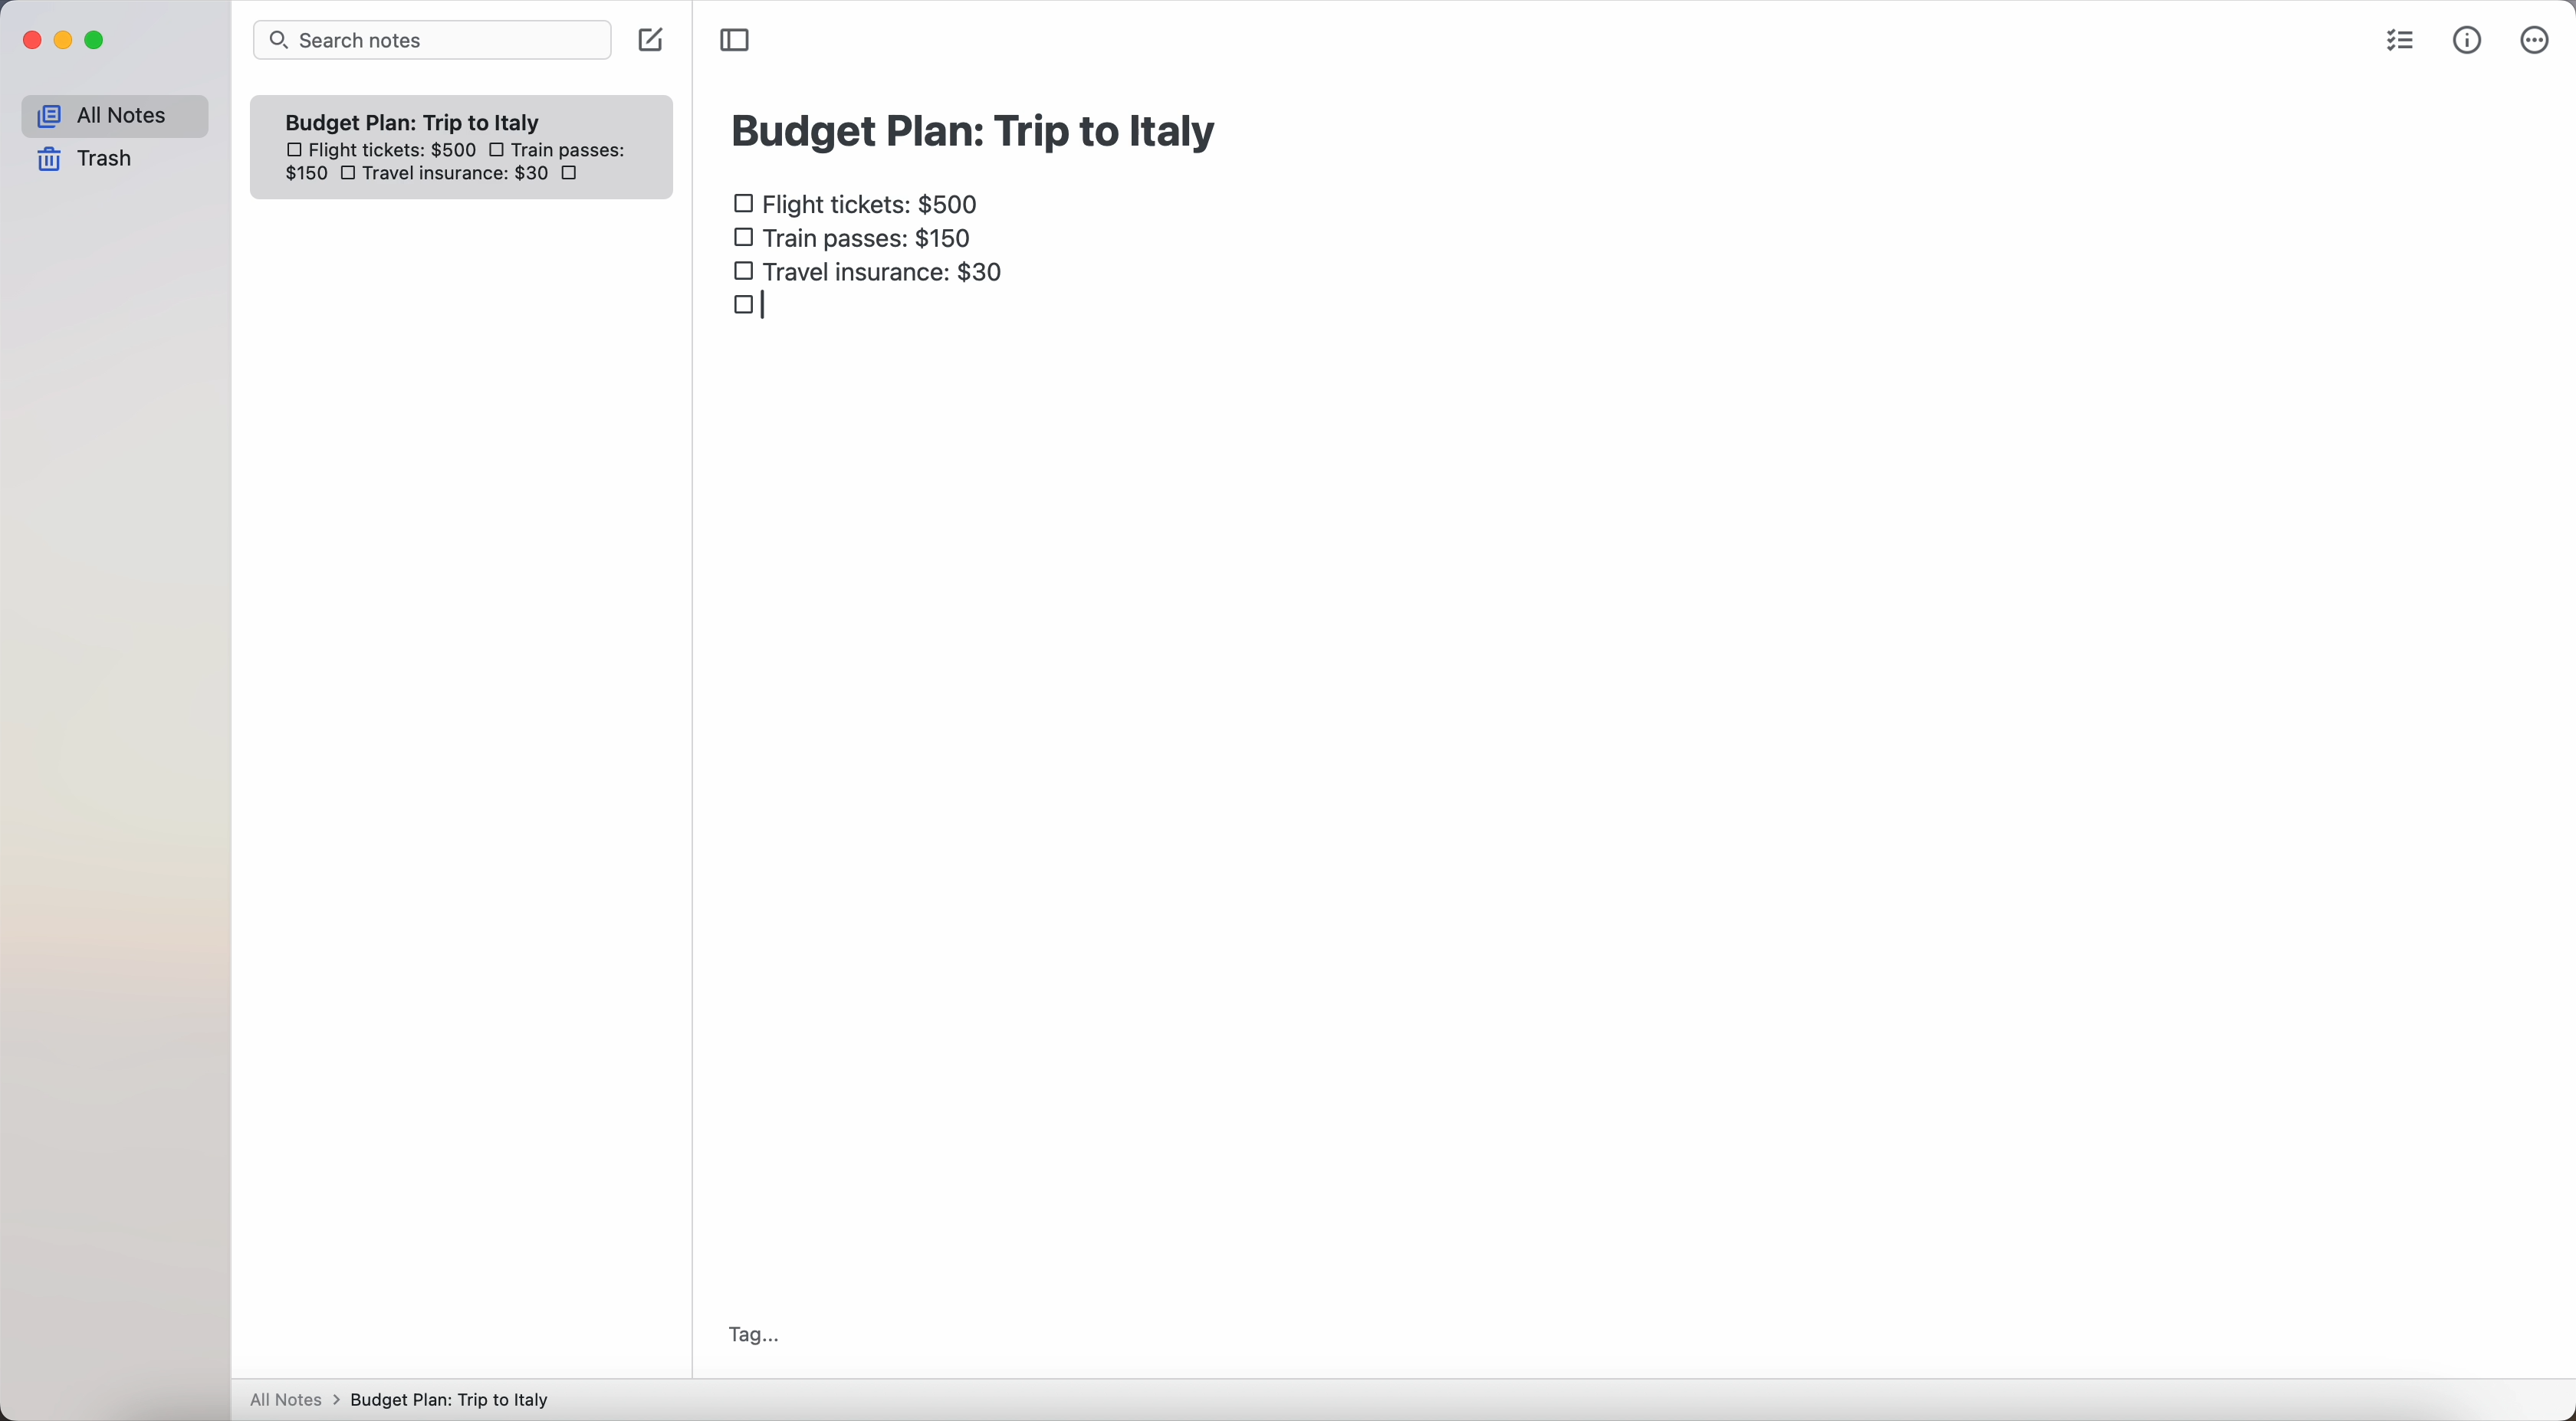 Image resolution: width=2576 pixels, height=1421 pixels. I want to click on 150, so click(304, 177).